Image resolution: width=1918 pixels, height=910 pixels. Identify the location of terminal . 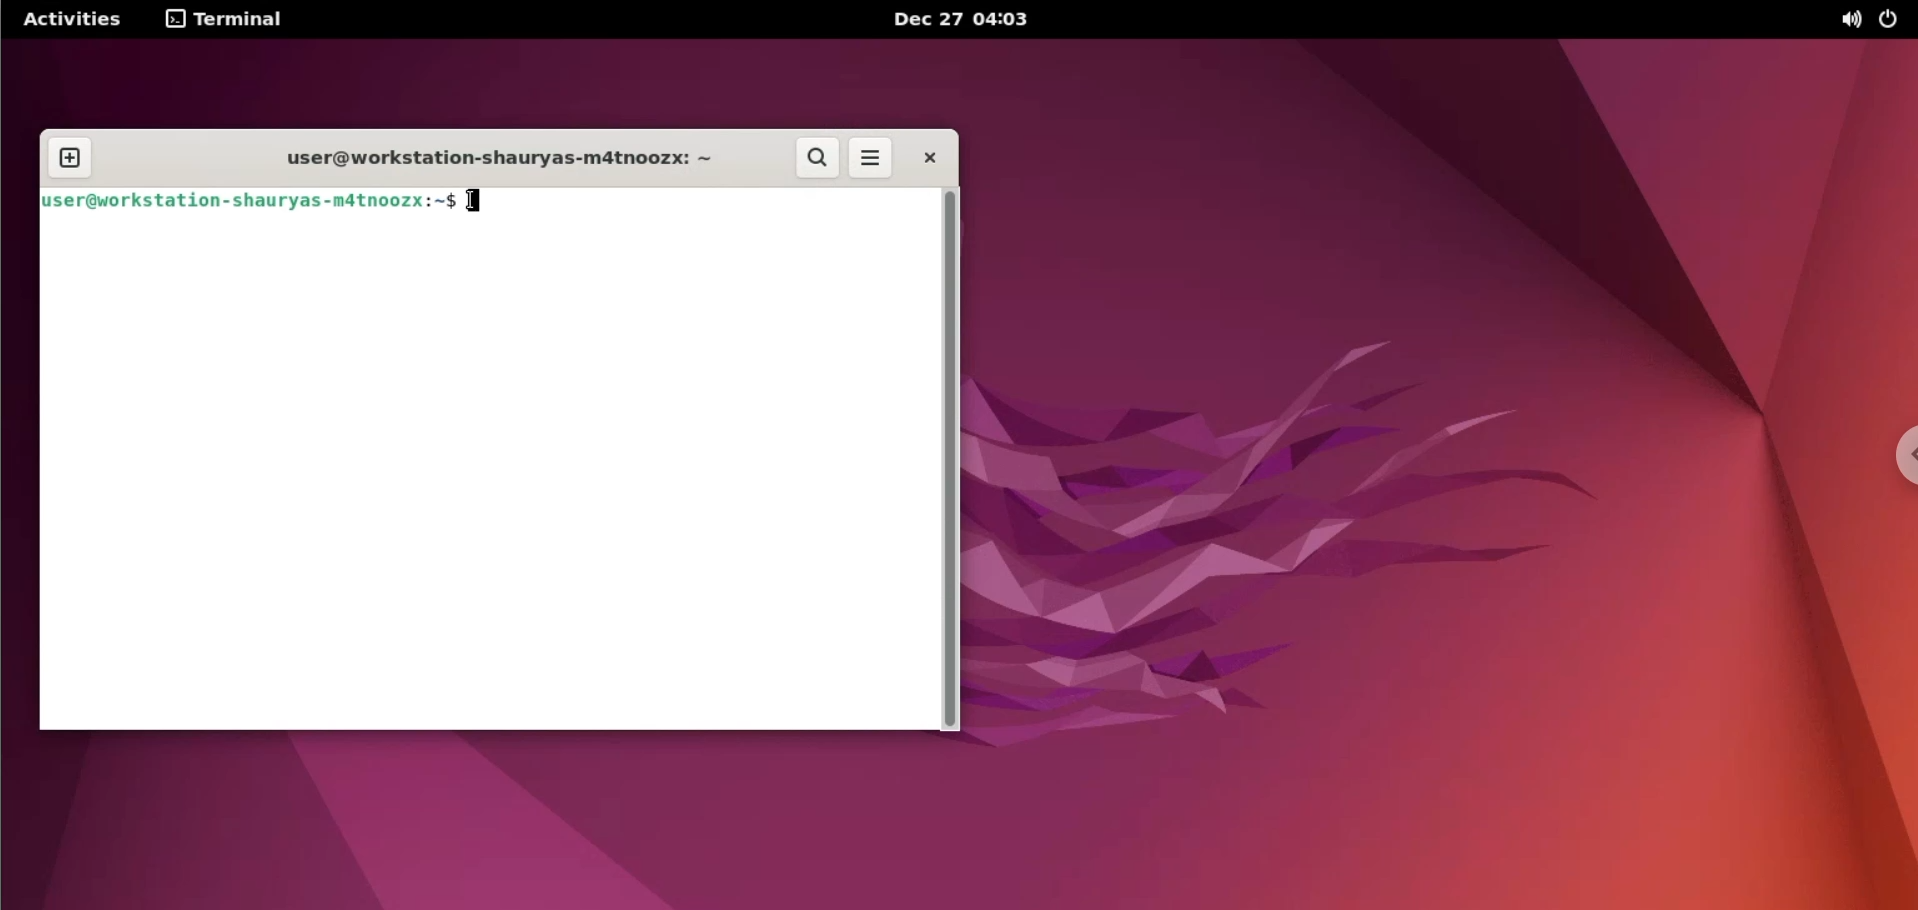
(228, 21).